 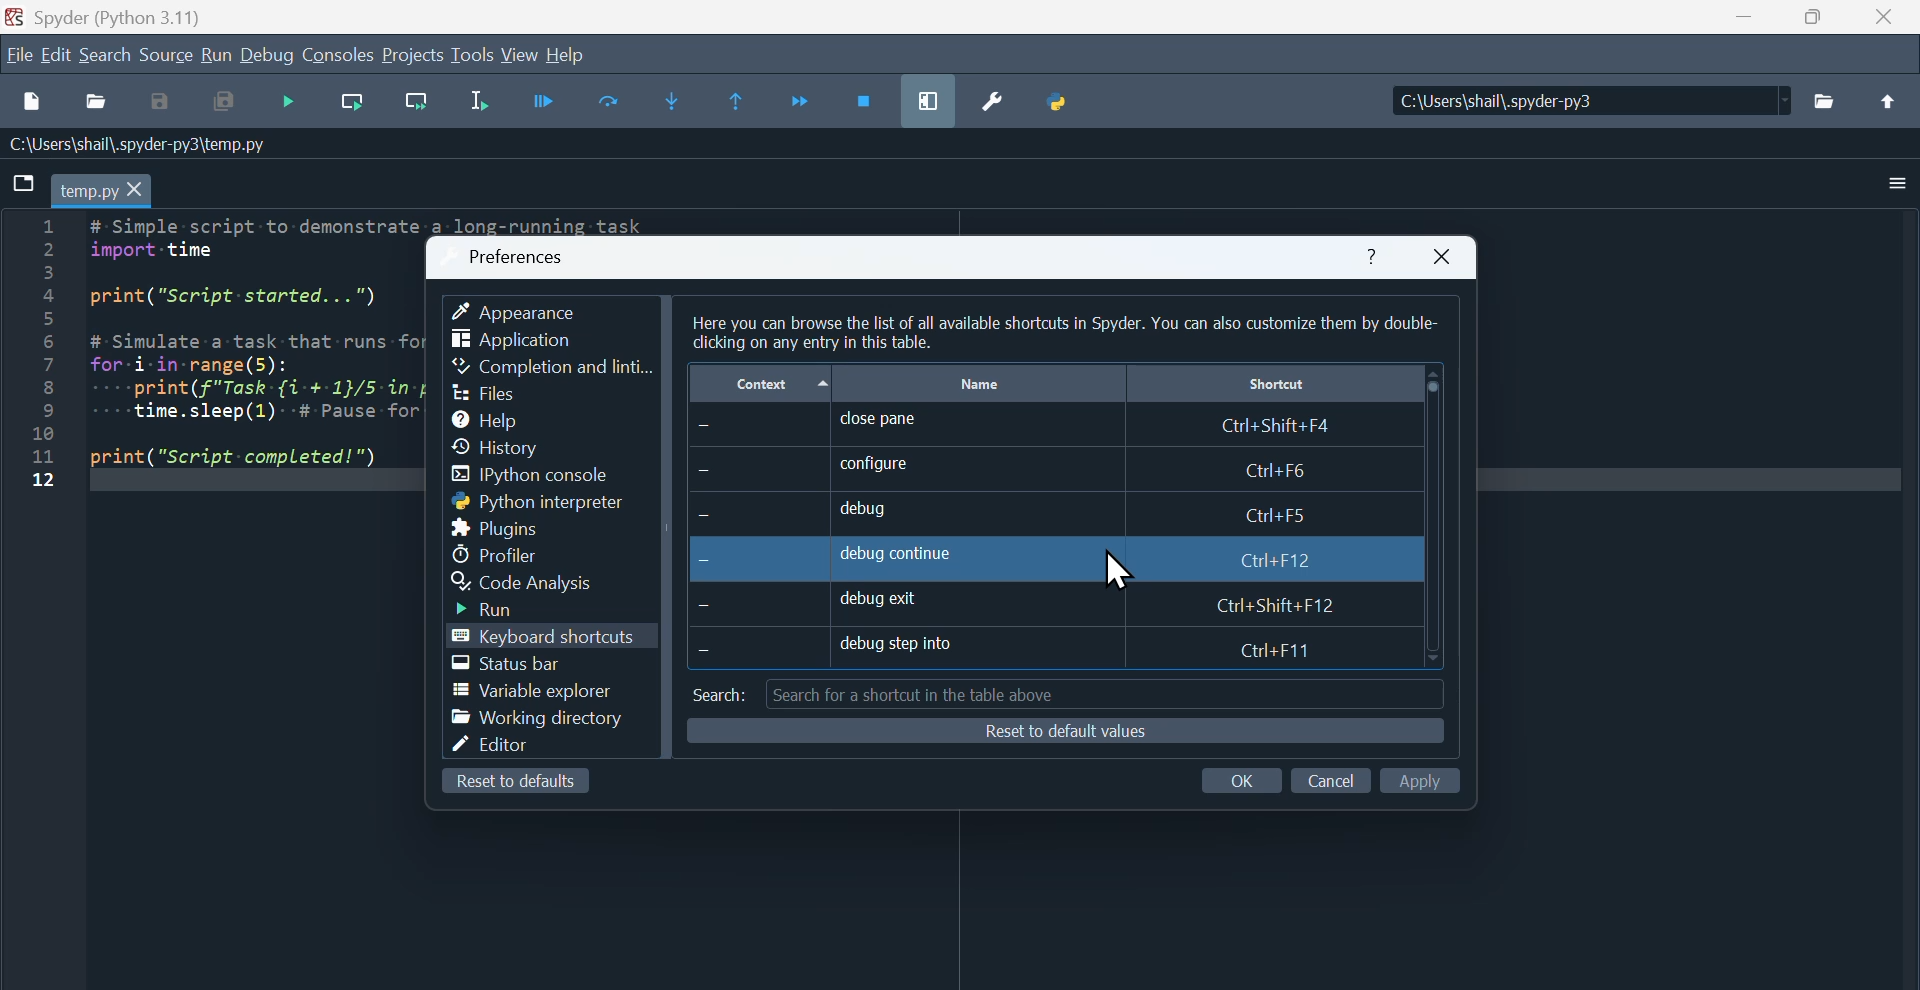 What do you see at coordinates (1447, 256) in the screenshot?
I see `Close` at bounding box center [1447, 256].